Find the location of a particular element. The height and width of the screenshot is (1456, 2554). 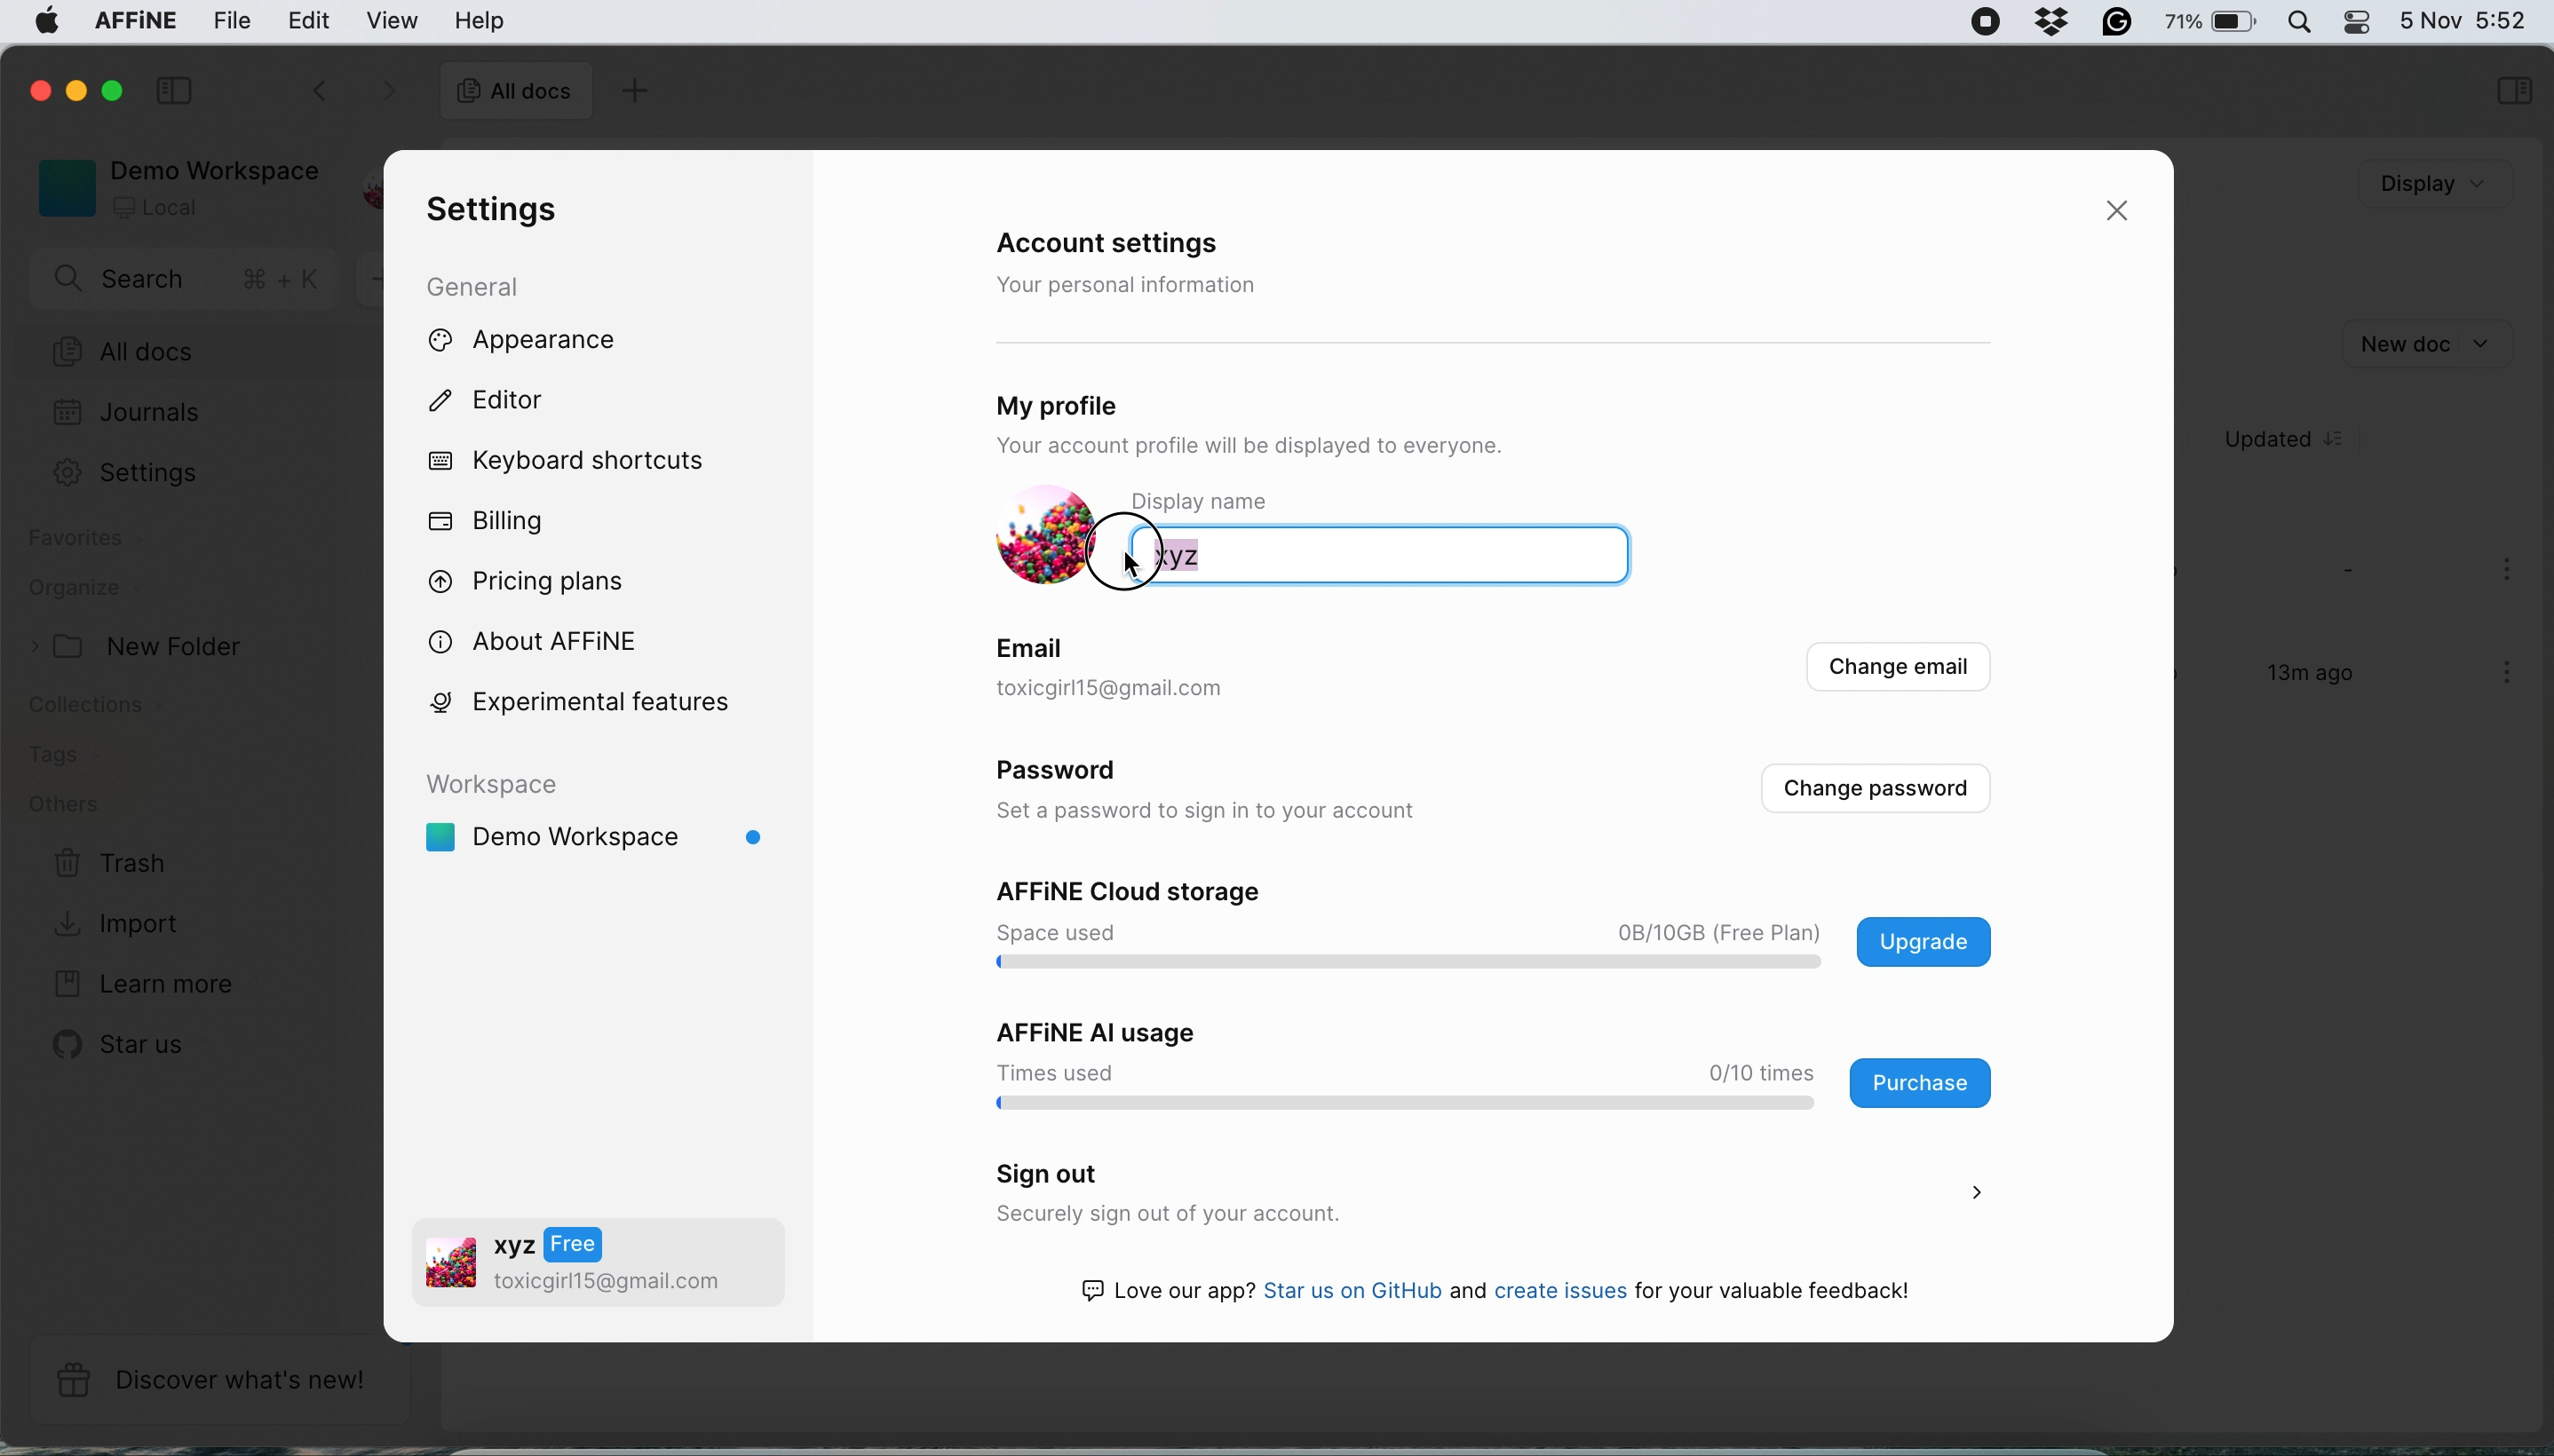

billing is located at coordinates (489, 522).